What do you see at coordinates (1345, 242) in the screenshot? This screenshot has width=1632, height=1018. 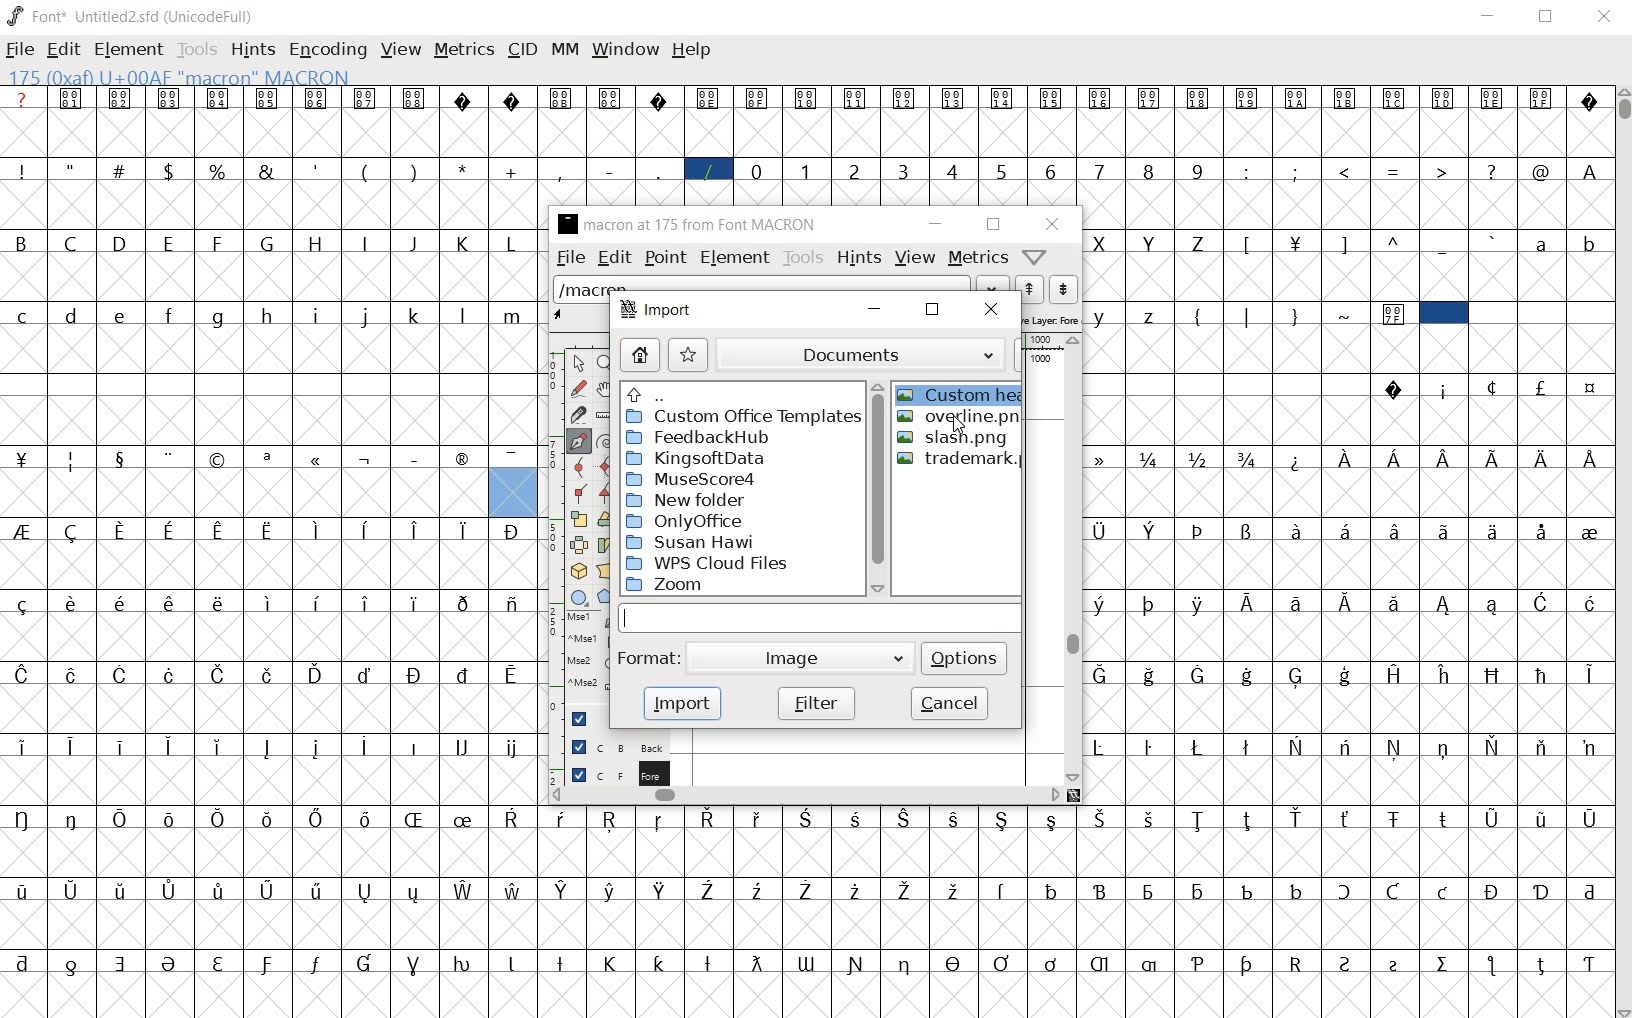 I see `]` at bounding box center [1345, 242].